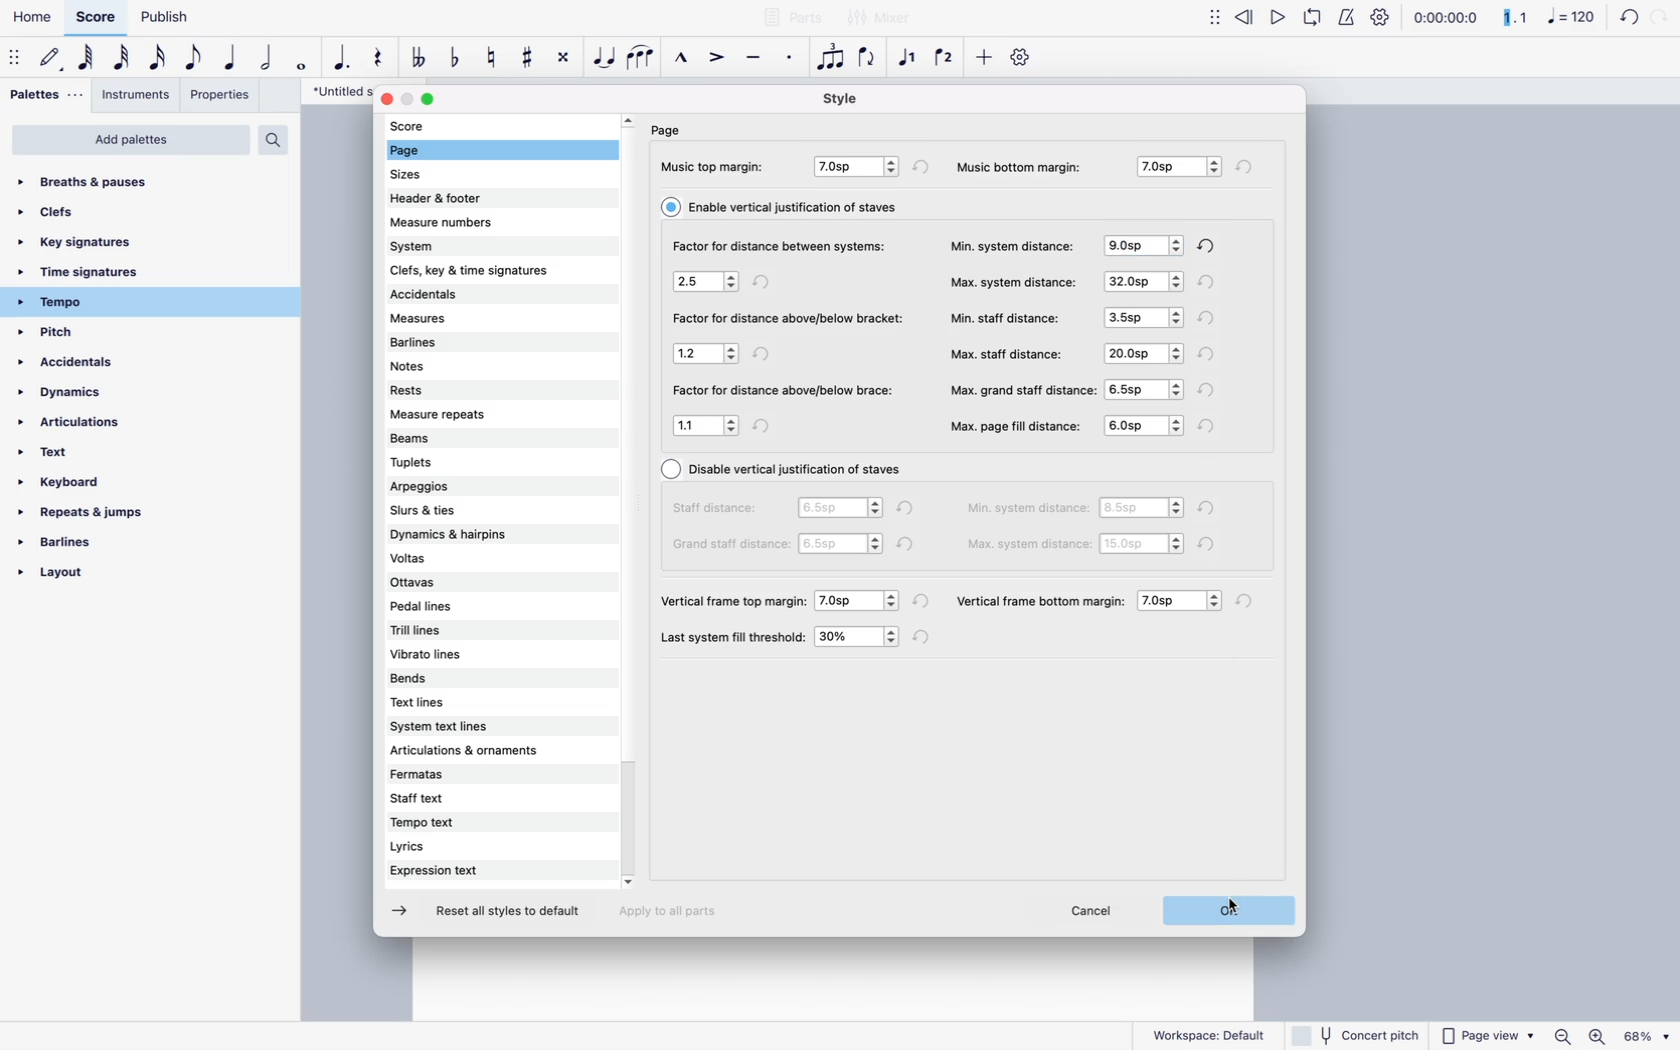 This screenshot has height=1050, width=1680. What do you see at coordinates (459, 60) in the screenshot?
I see `toggle flat` at bounding box center [459, 60].